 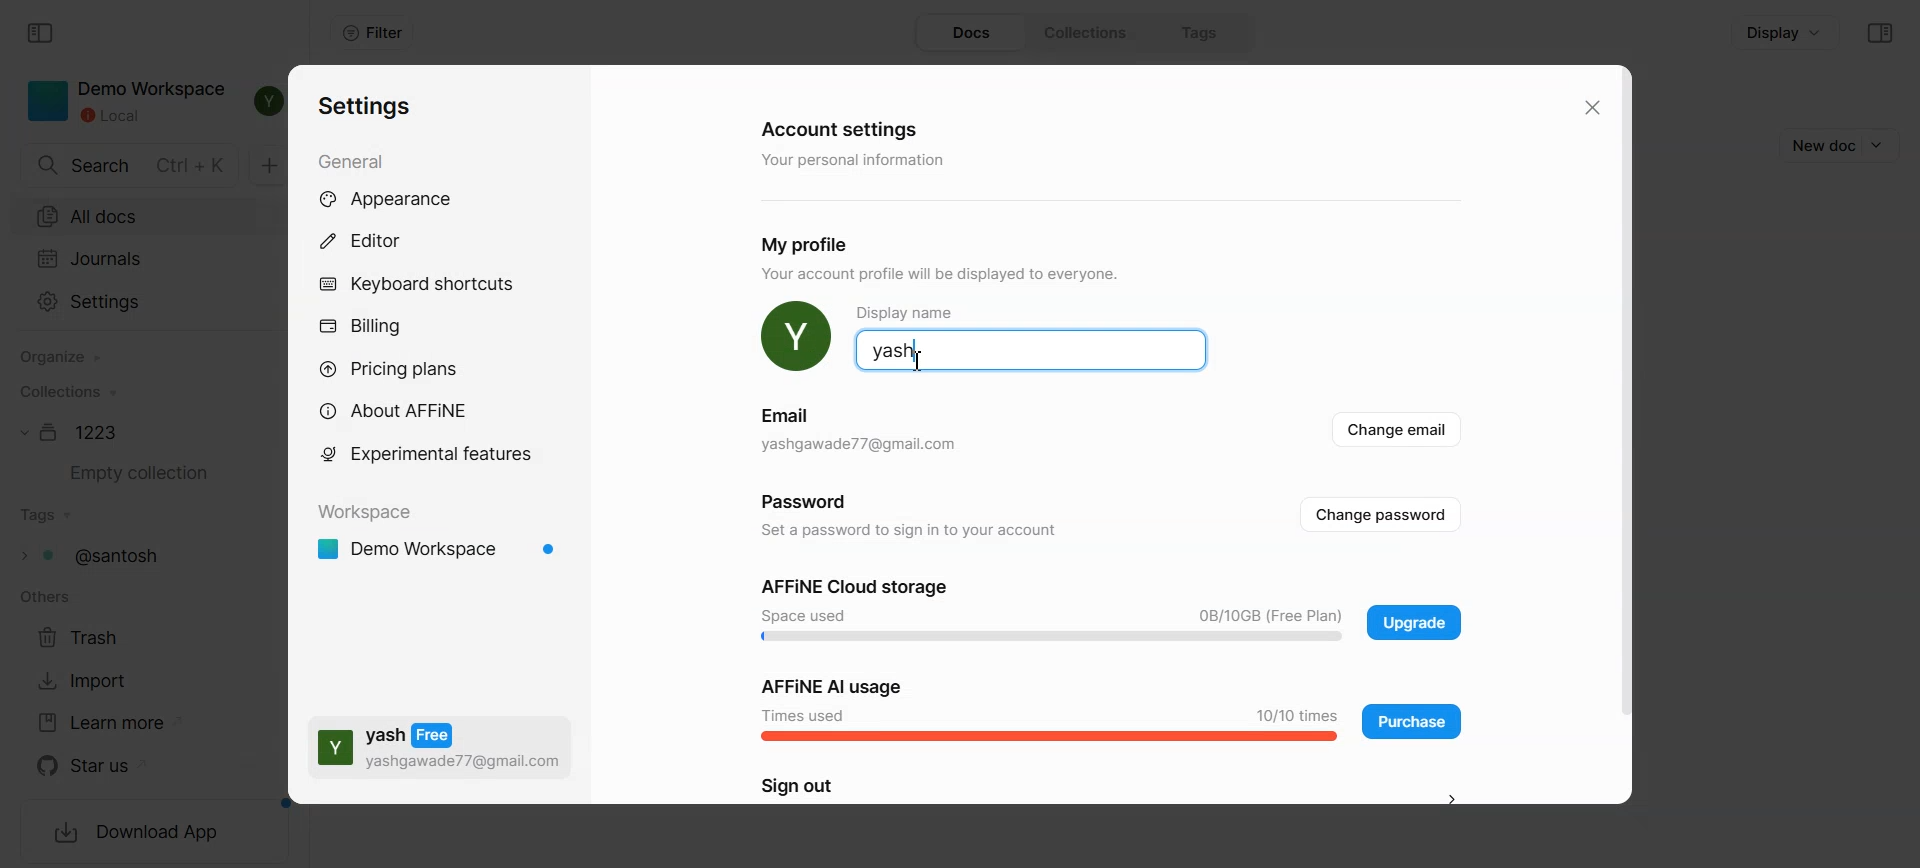 What do you see at coordinates (127, 102) in the screenshot?
I see `Demo Workspace` at bounding box center [127, 102].